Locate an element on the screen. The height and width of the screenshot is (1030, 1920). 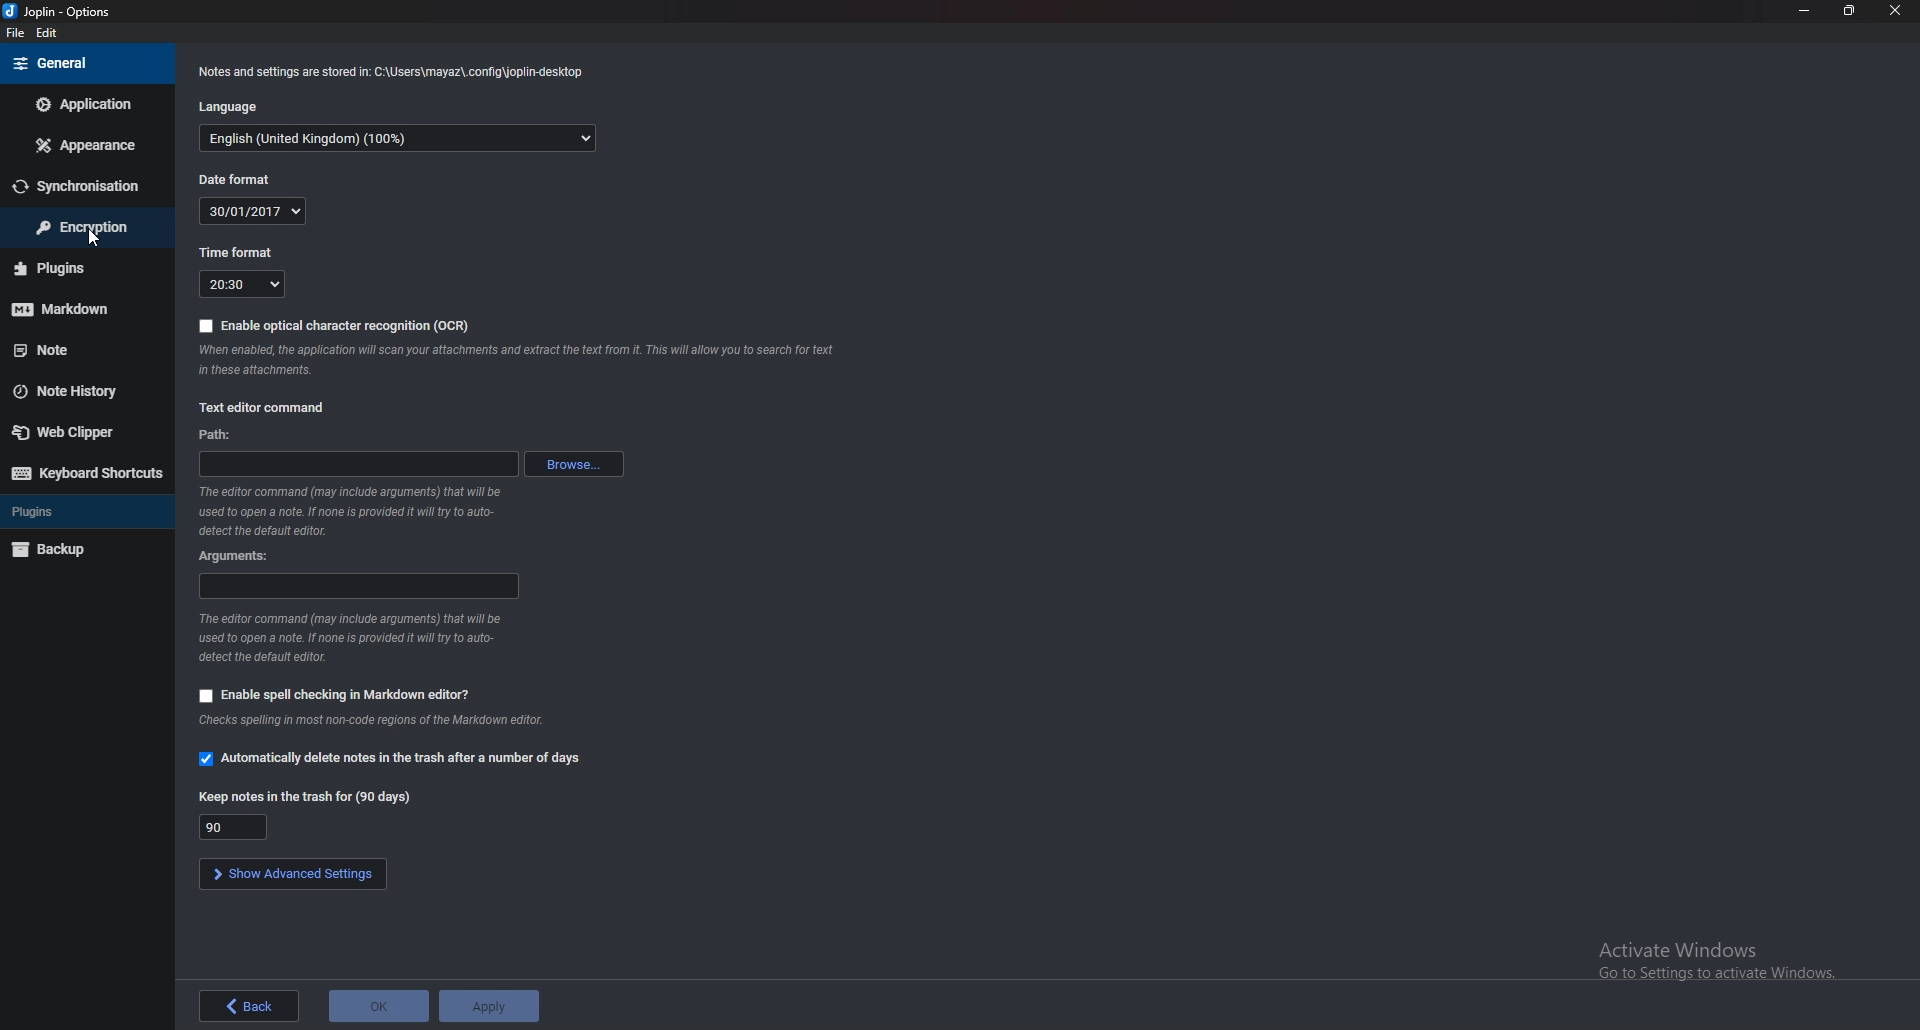
date format is located at coordinates (254, 211).